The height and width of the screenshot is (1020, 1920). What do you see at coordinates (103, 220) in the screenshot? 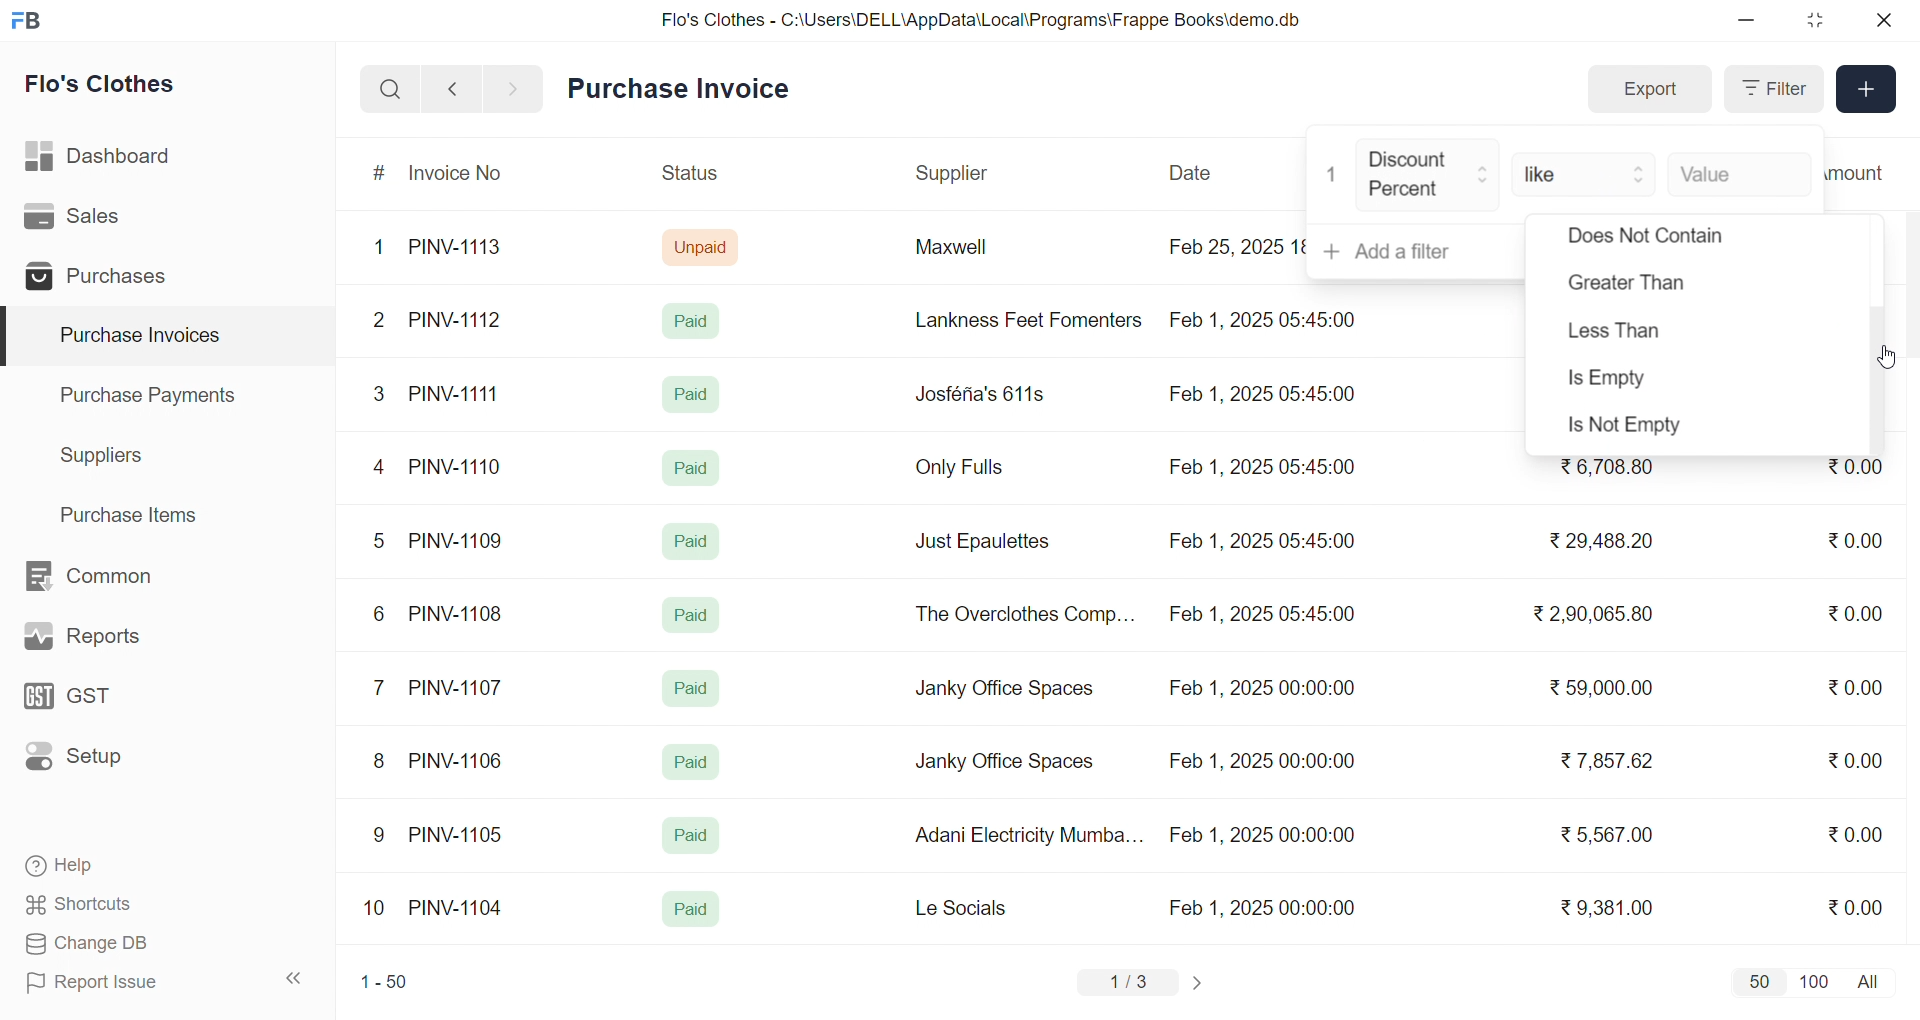
I see `Sales` at bounding box center [103, 220].